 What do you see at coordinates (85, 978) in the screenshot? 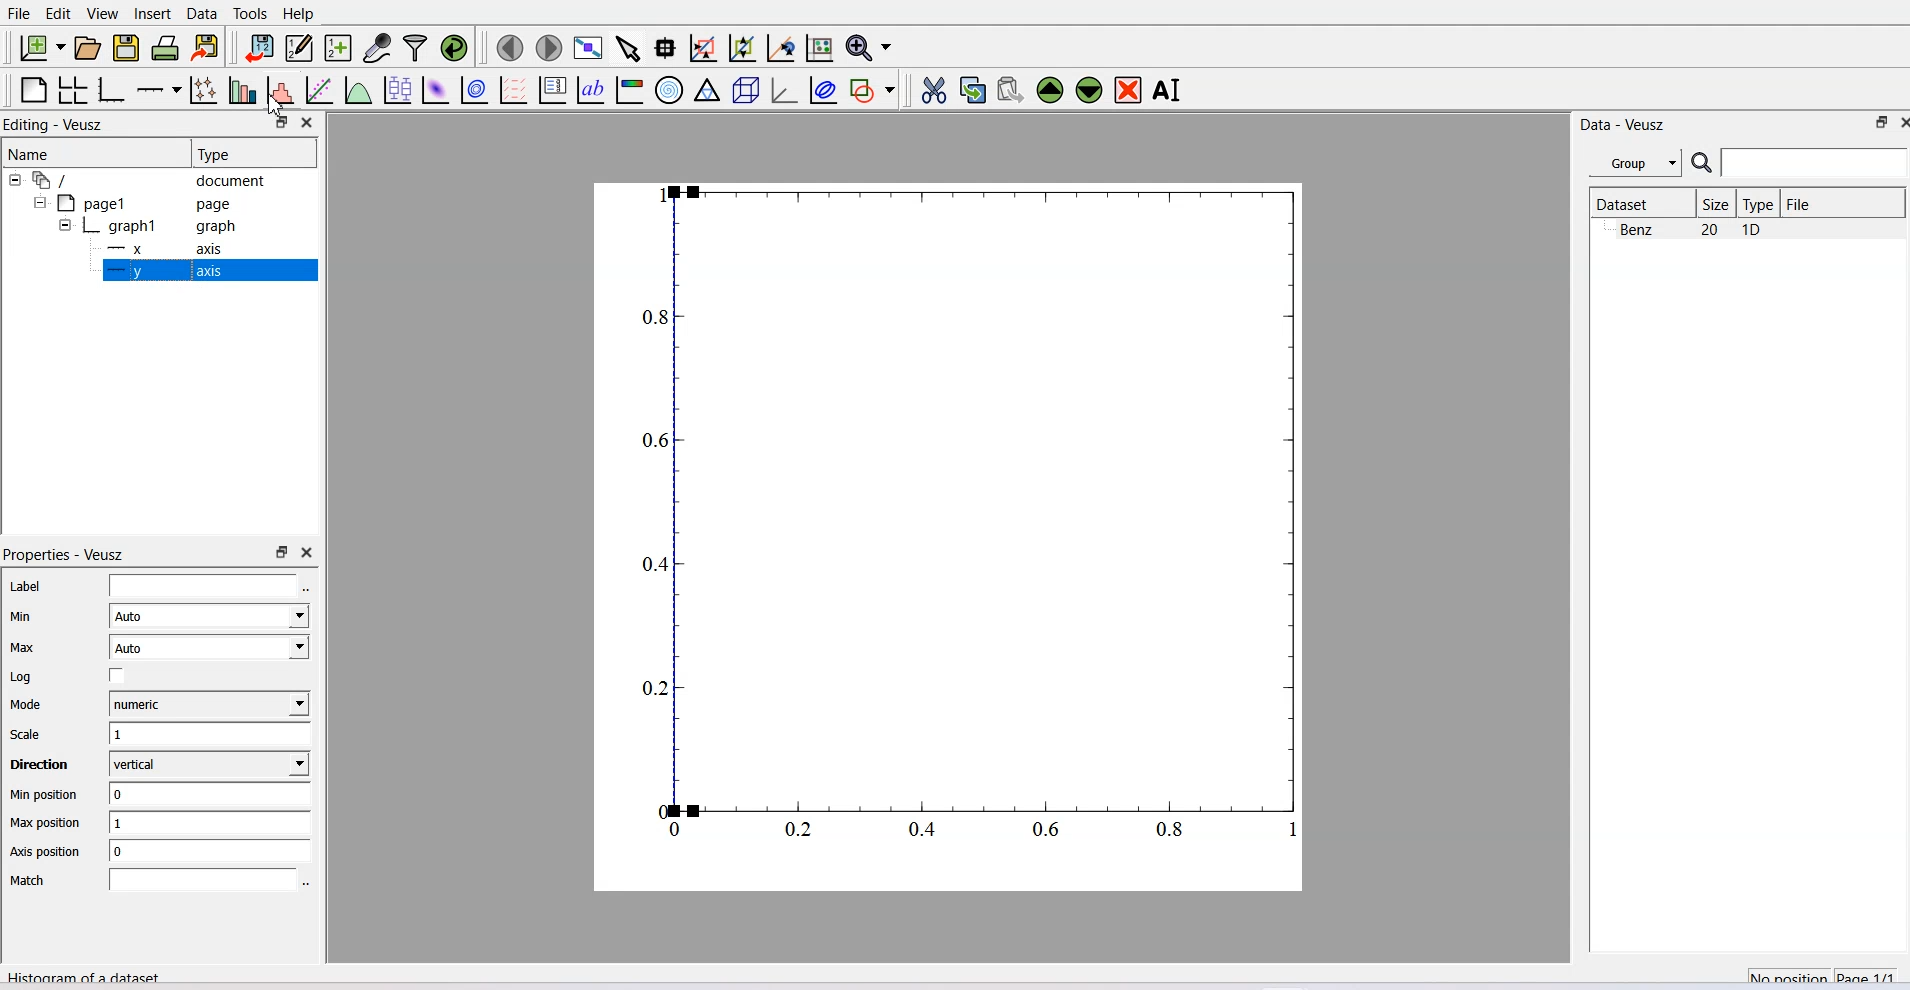
I see `Histogram of a dataset` at bounding box center [85, 978].